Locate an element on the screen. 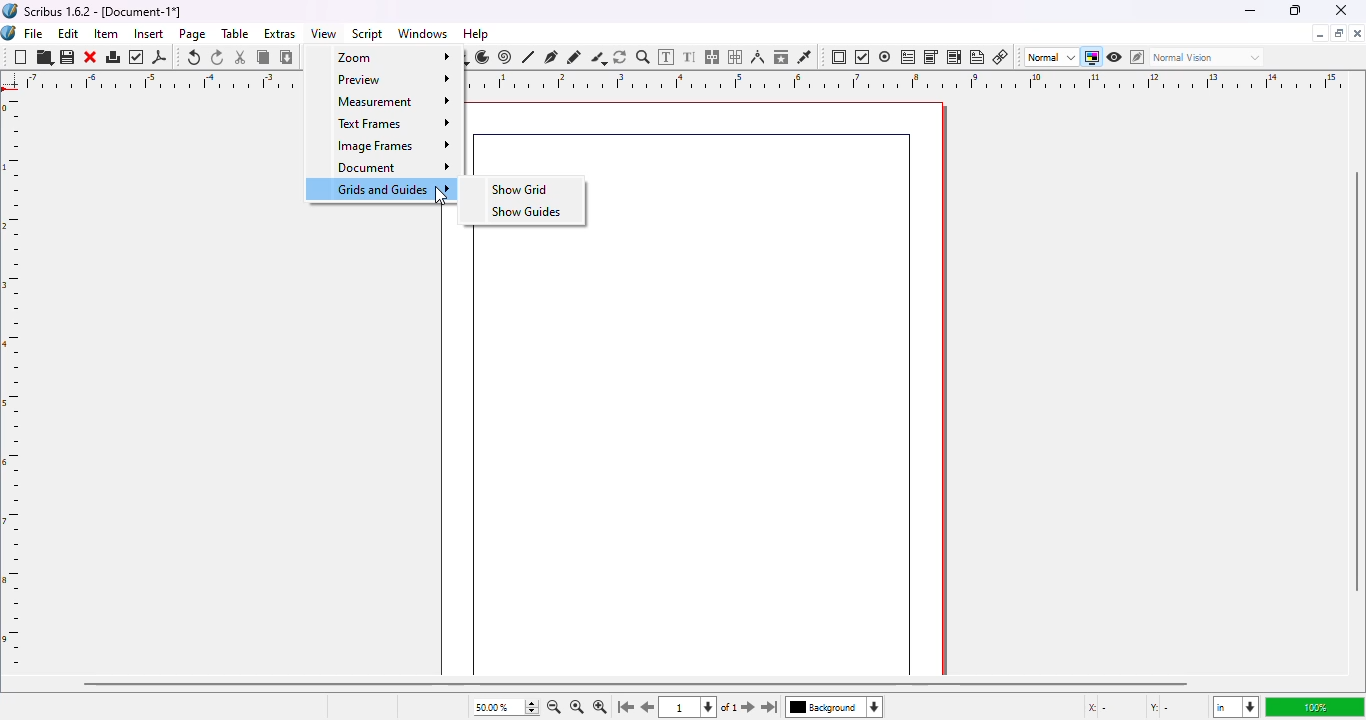  grids and guides is located at coordinates (379, 188).